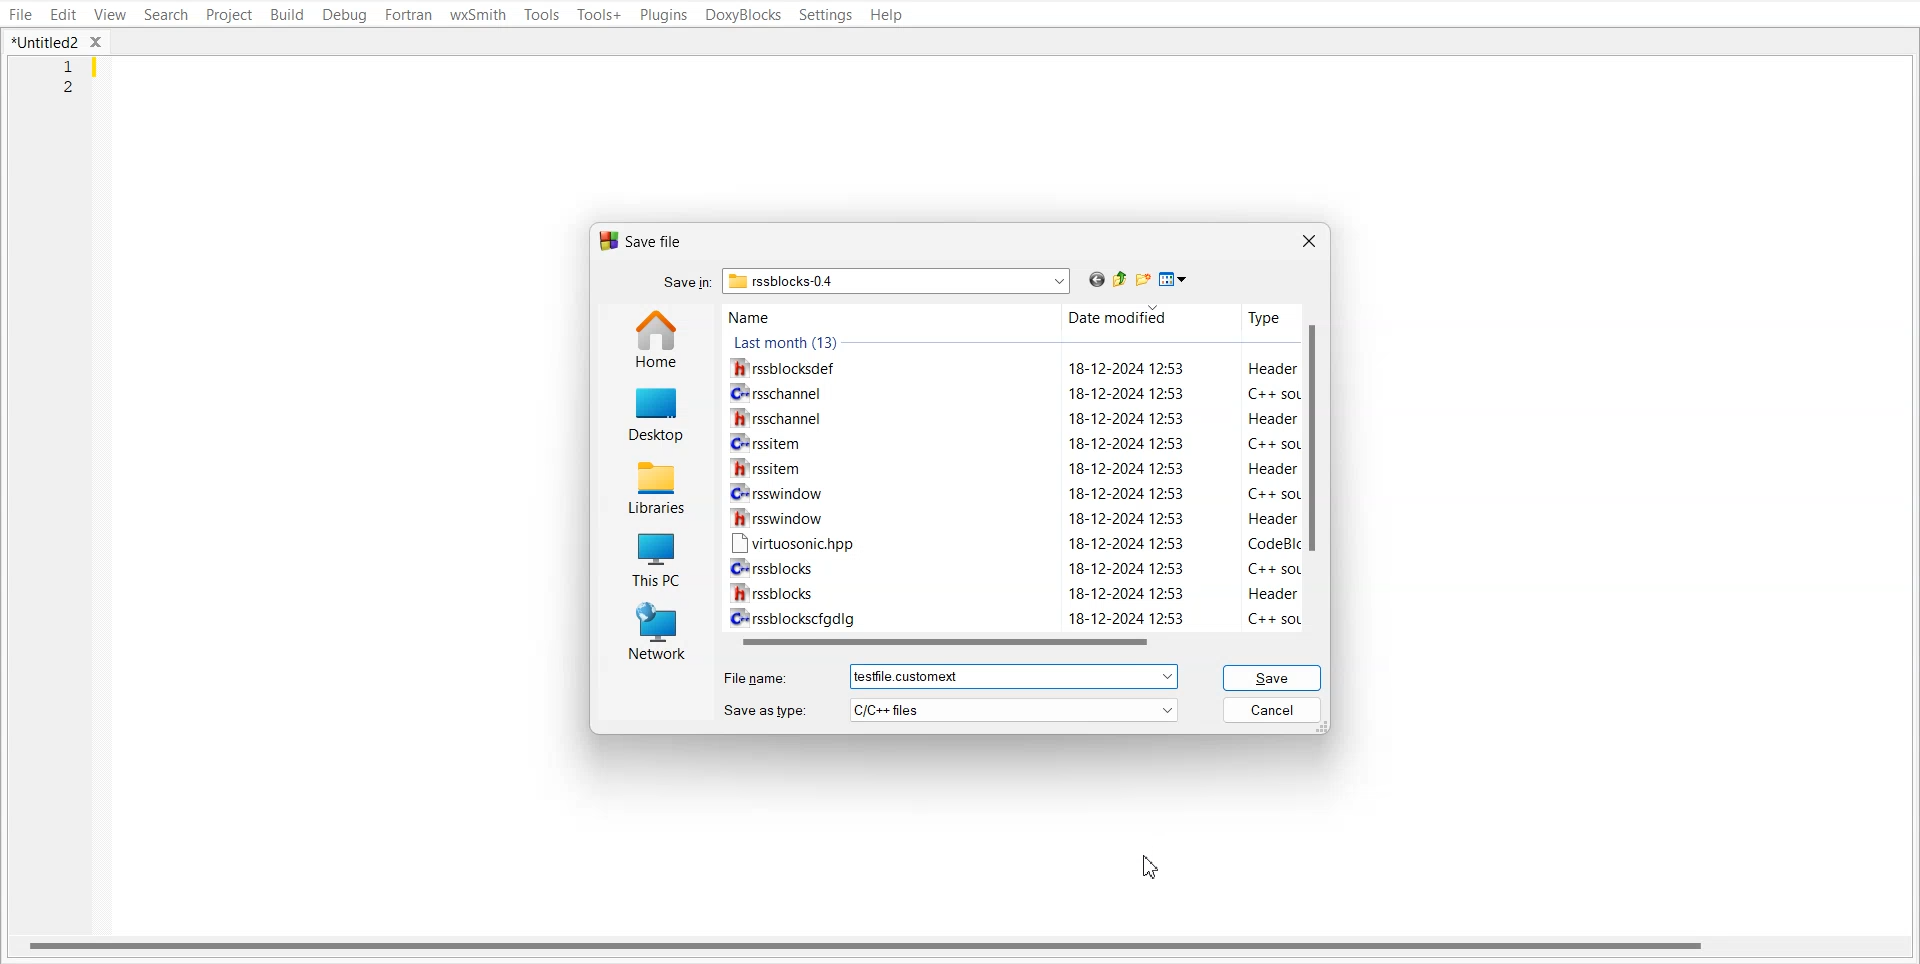  I want to click on This PC, so click(653, 559).